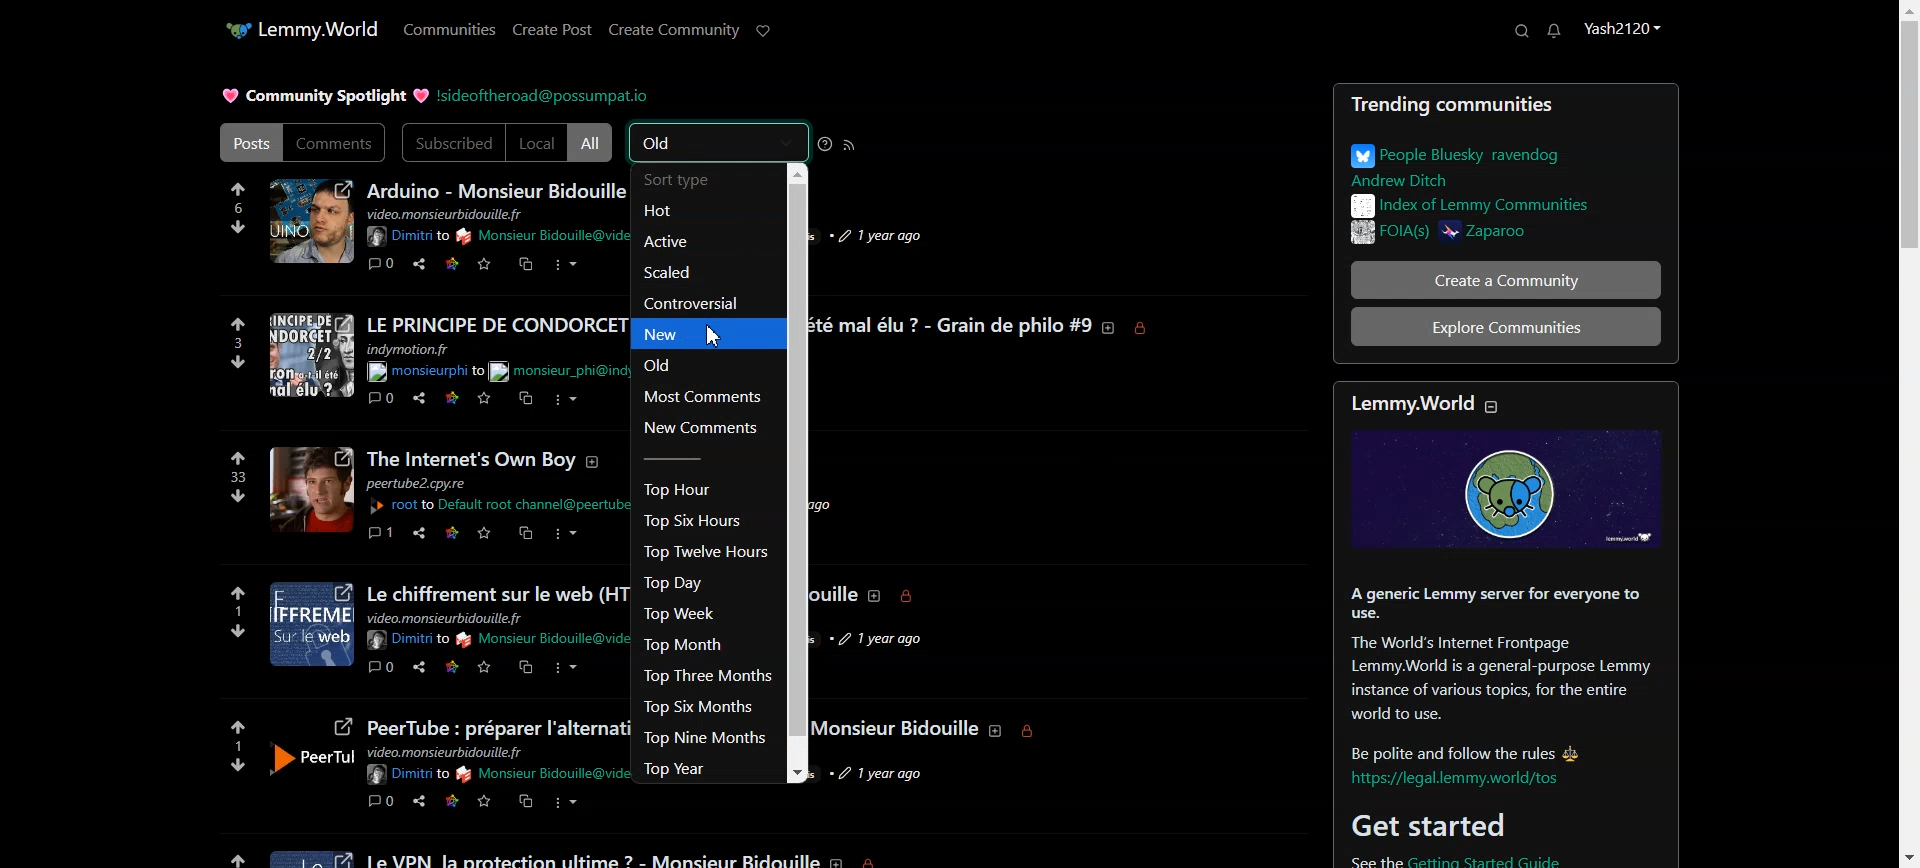 This screenshot has width=1920, height=868. Describe the element at coordinates (426, 372) in the screenshot. I see `monsieurphi to [I monsieur_phi@indymotion.fr` at that location.